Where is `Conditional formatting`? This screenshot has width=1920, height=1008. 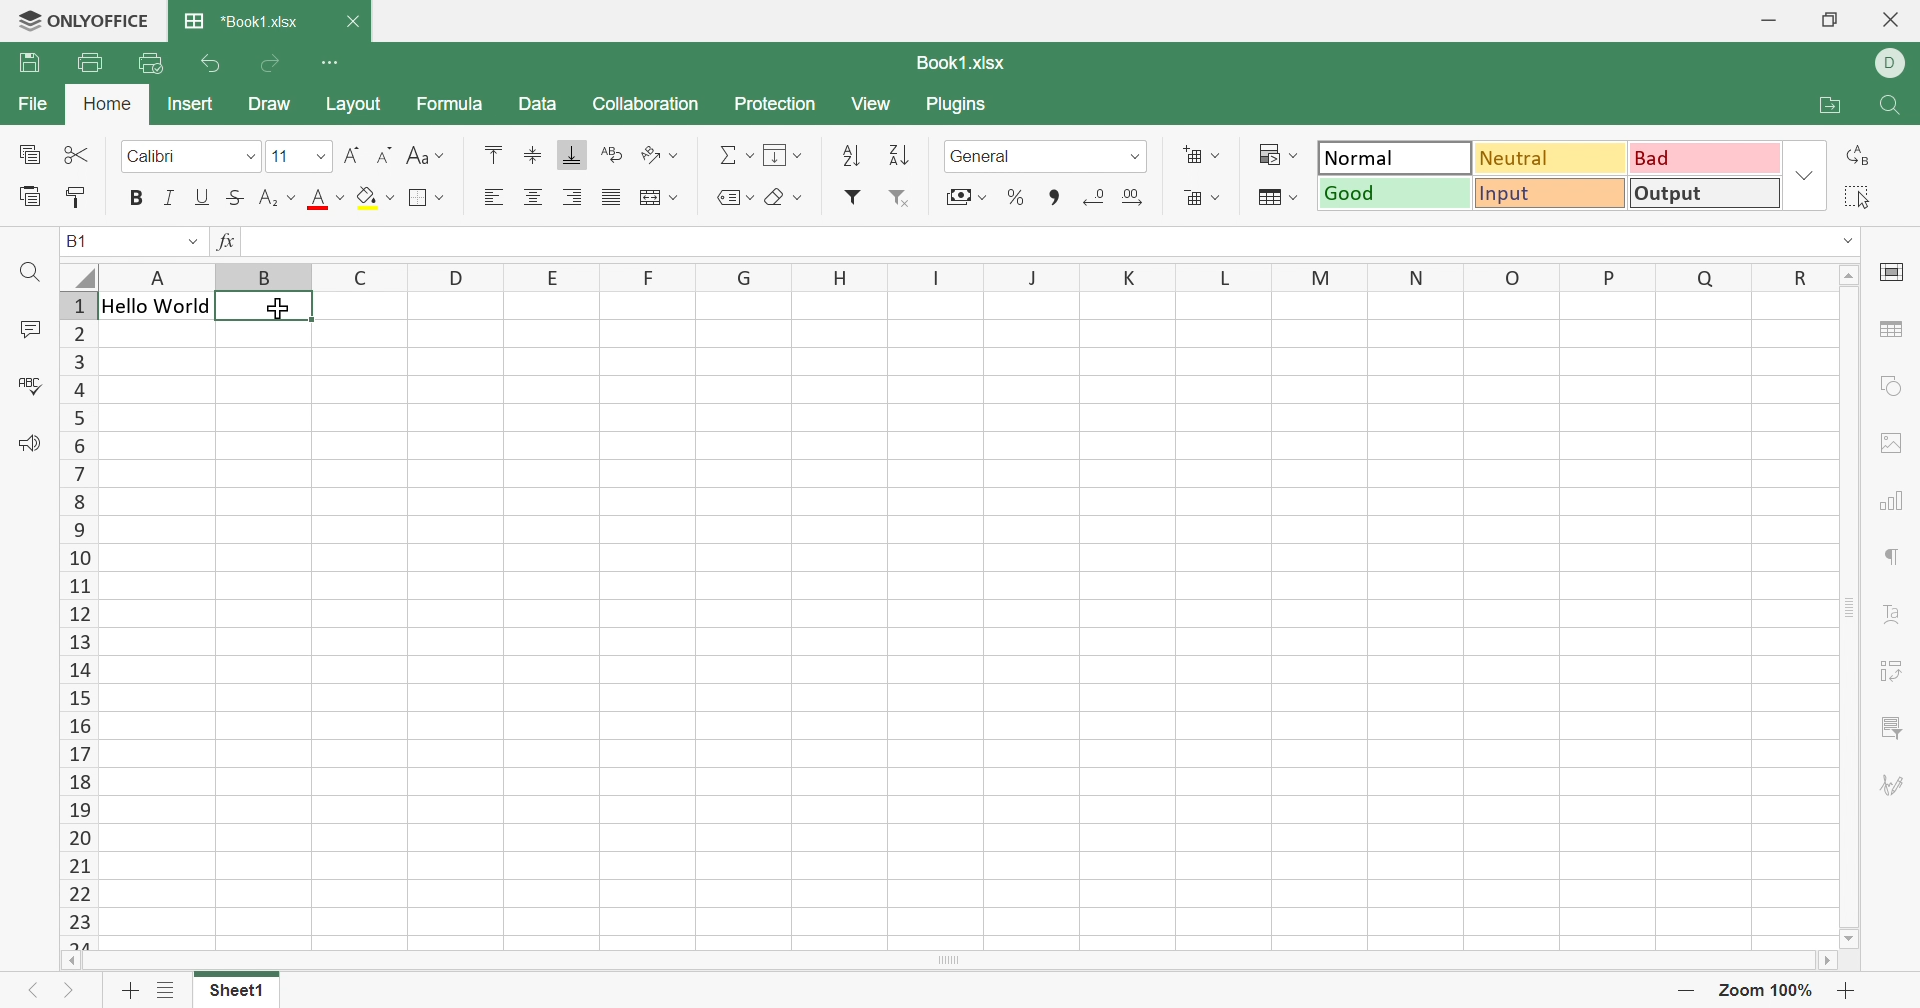
Conditional formatting is located at coordinates (1278, 156).